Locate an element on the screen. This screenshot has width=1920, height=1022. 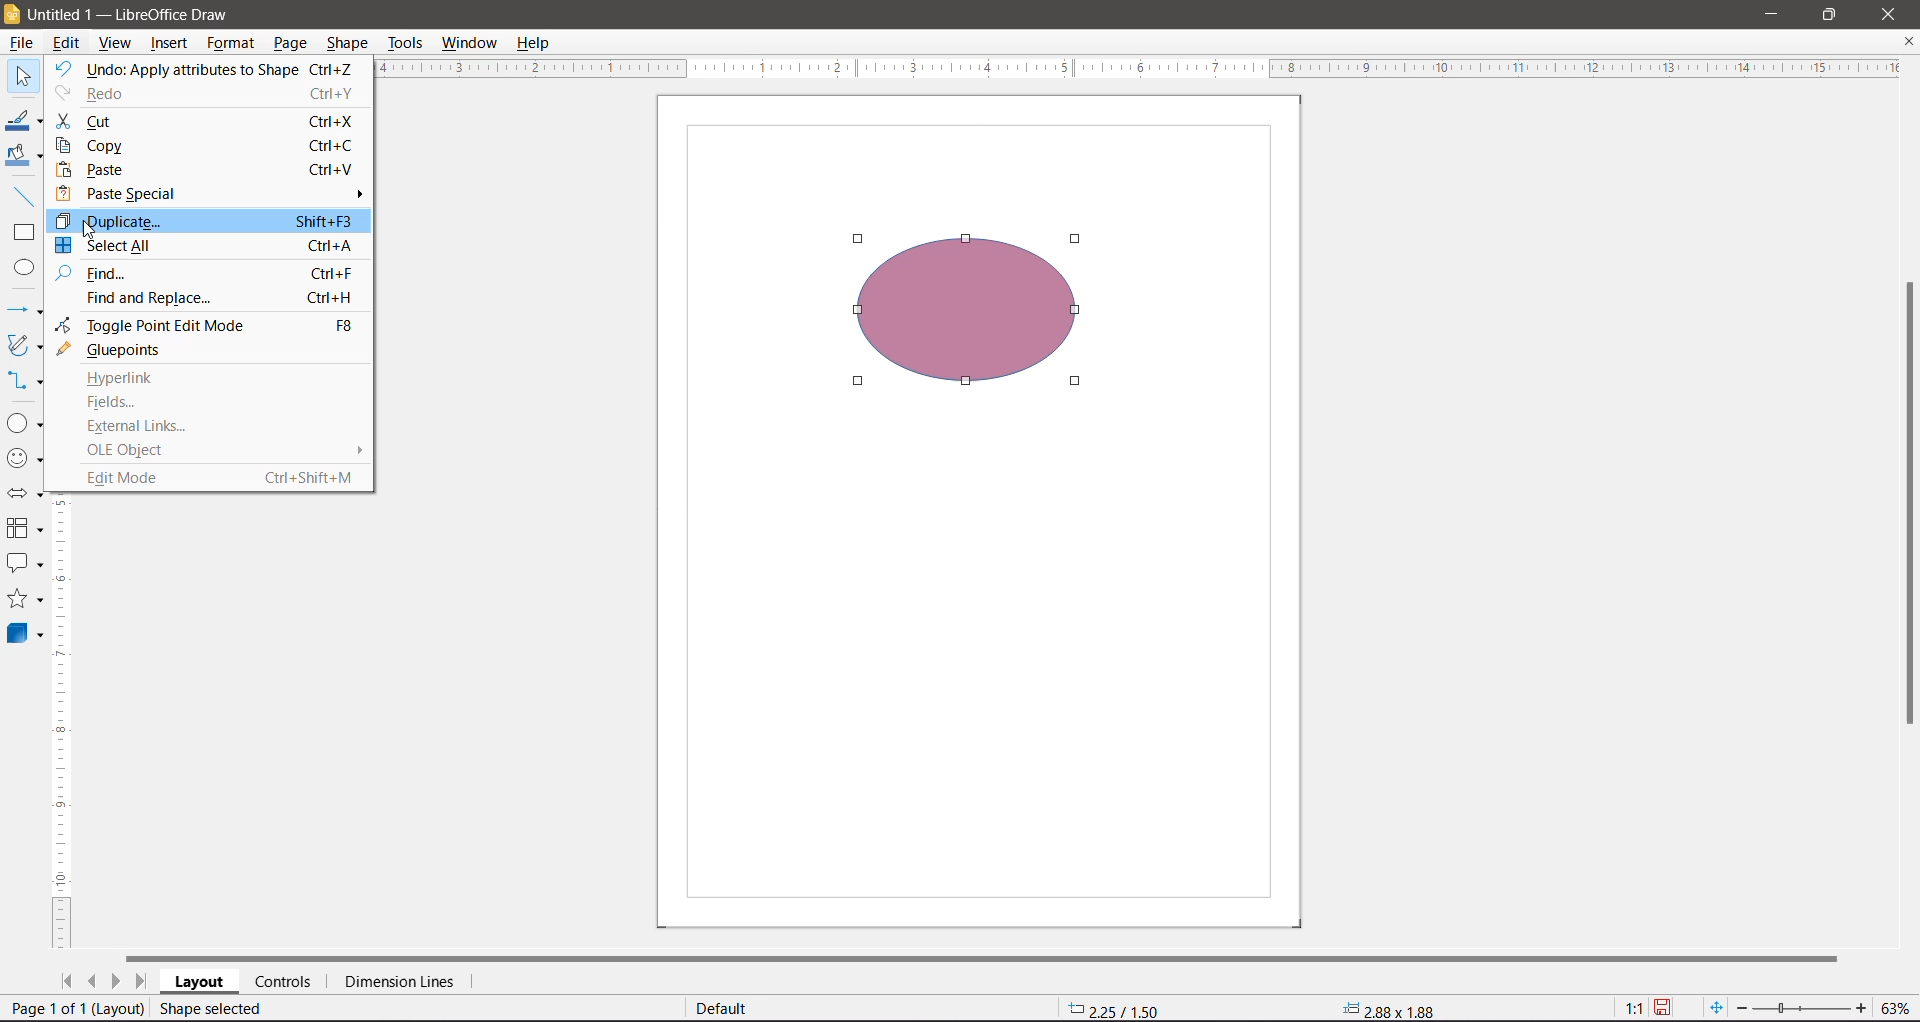
Page is located at coordinates (289, 45).